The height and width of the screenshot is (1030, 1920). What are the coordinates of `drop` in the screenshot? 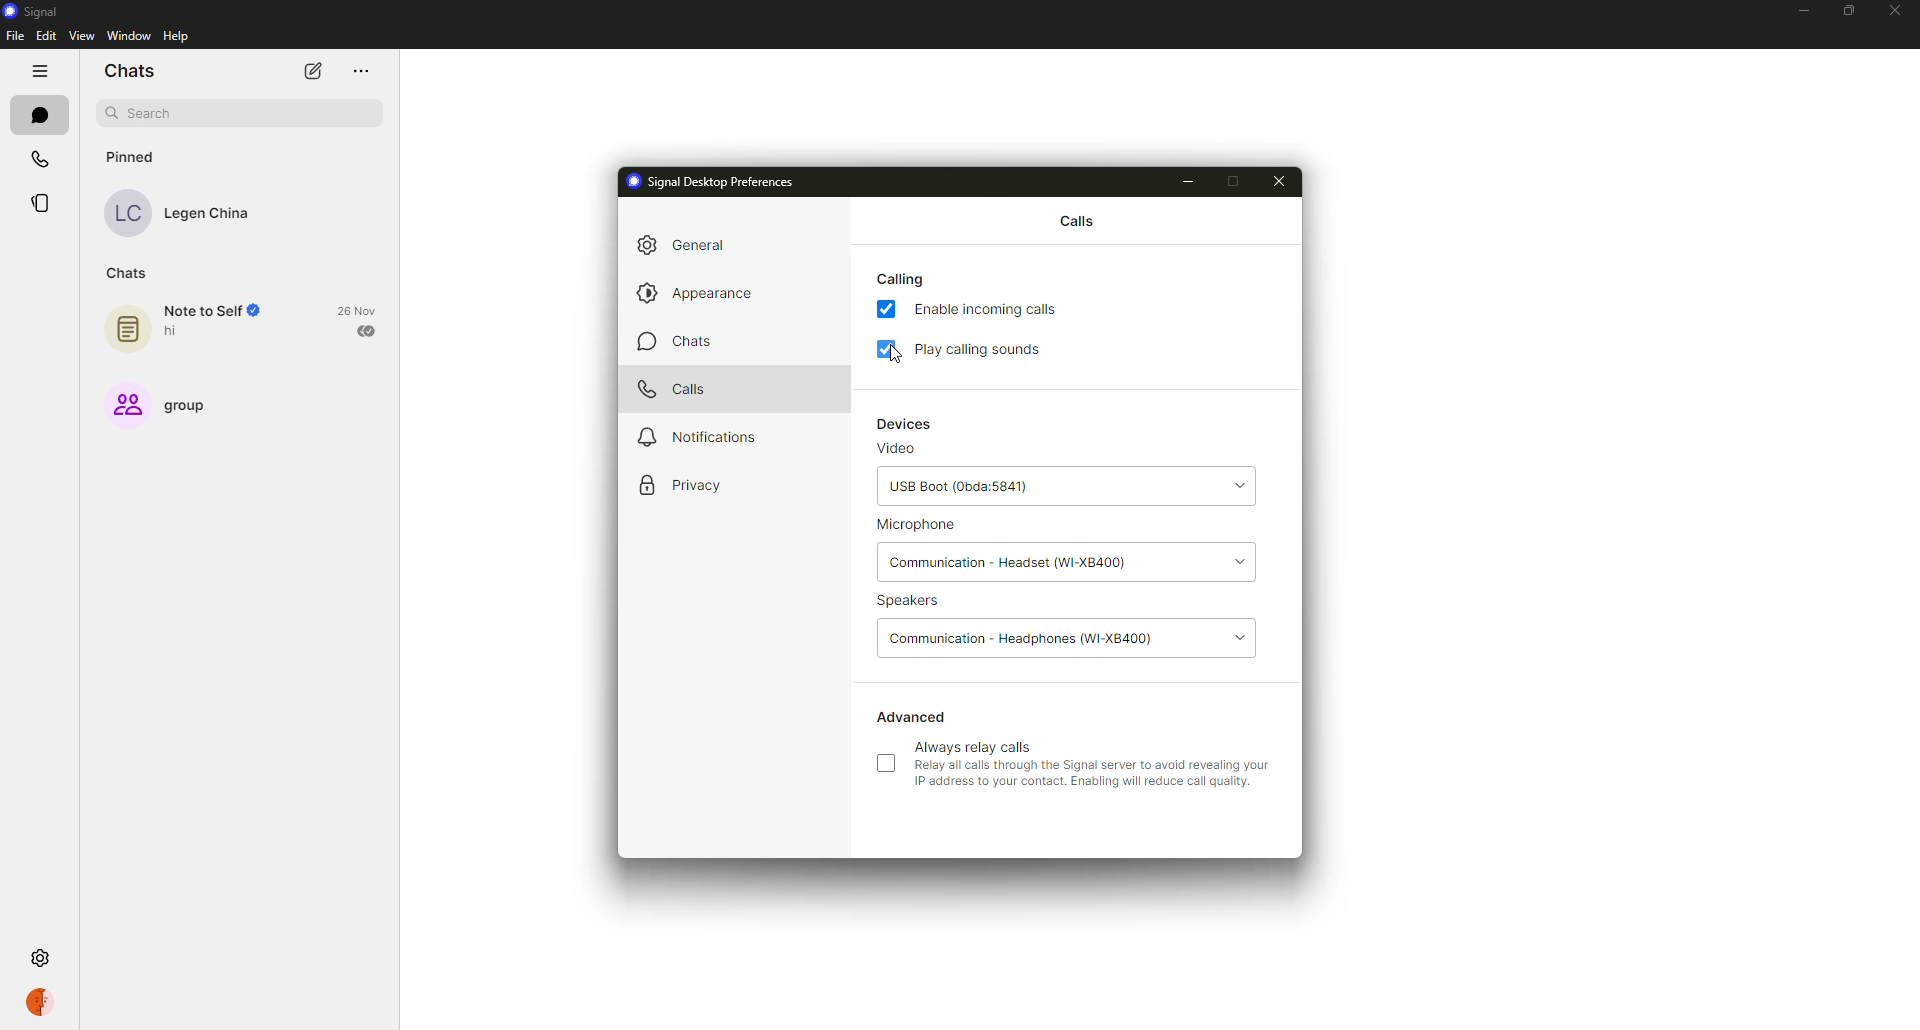 It's located at (1244, 556).